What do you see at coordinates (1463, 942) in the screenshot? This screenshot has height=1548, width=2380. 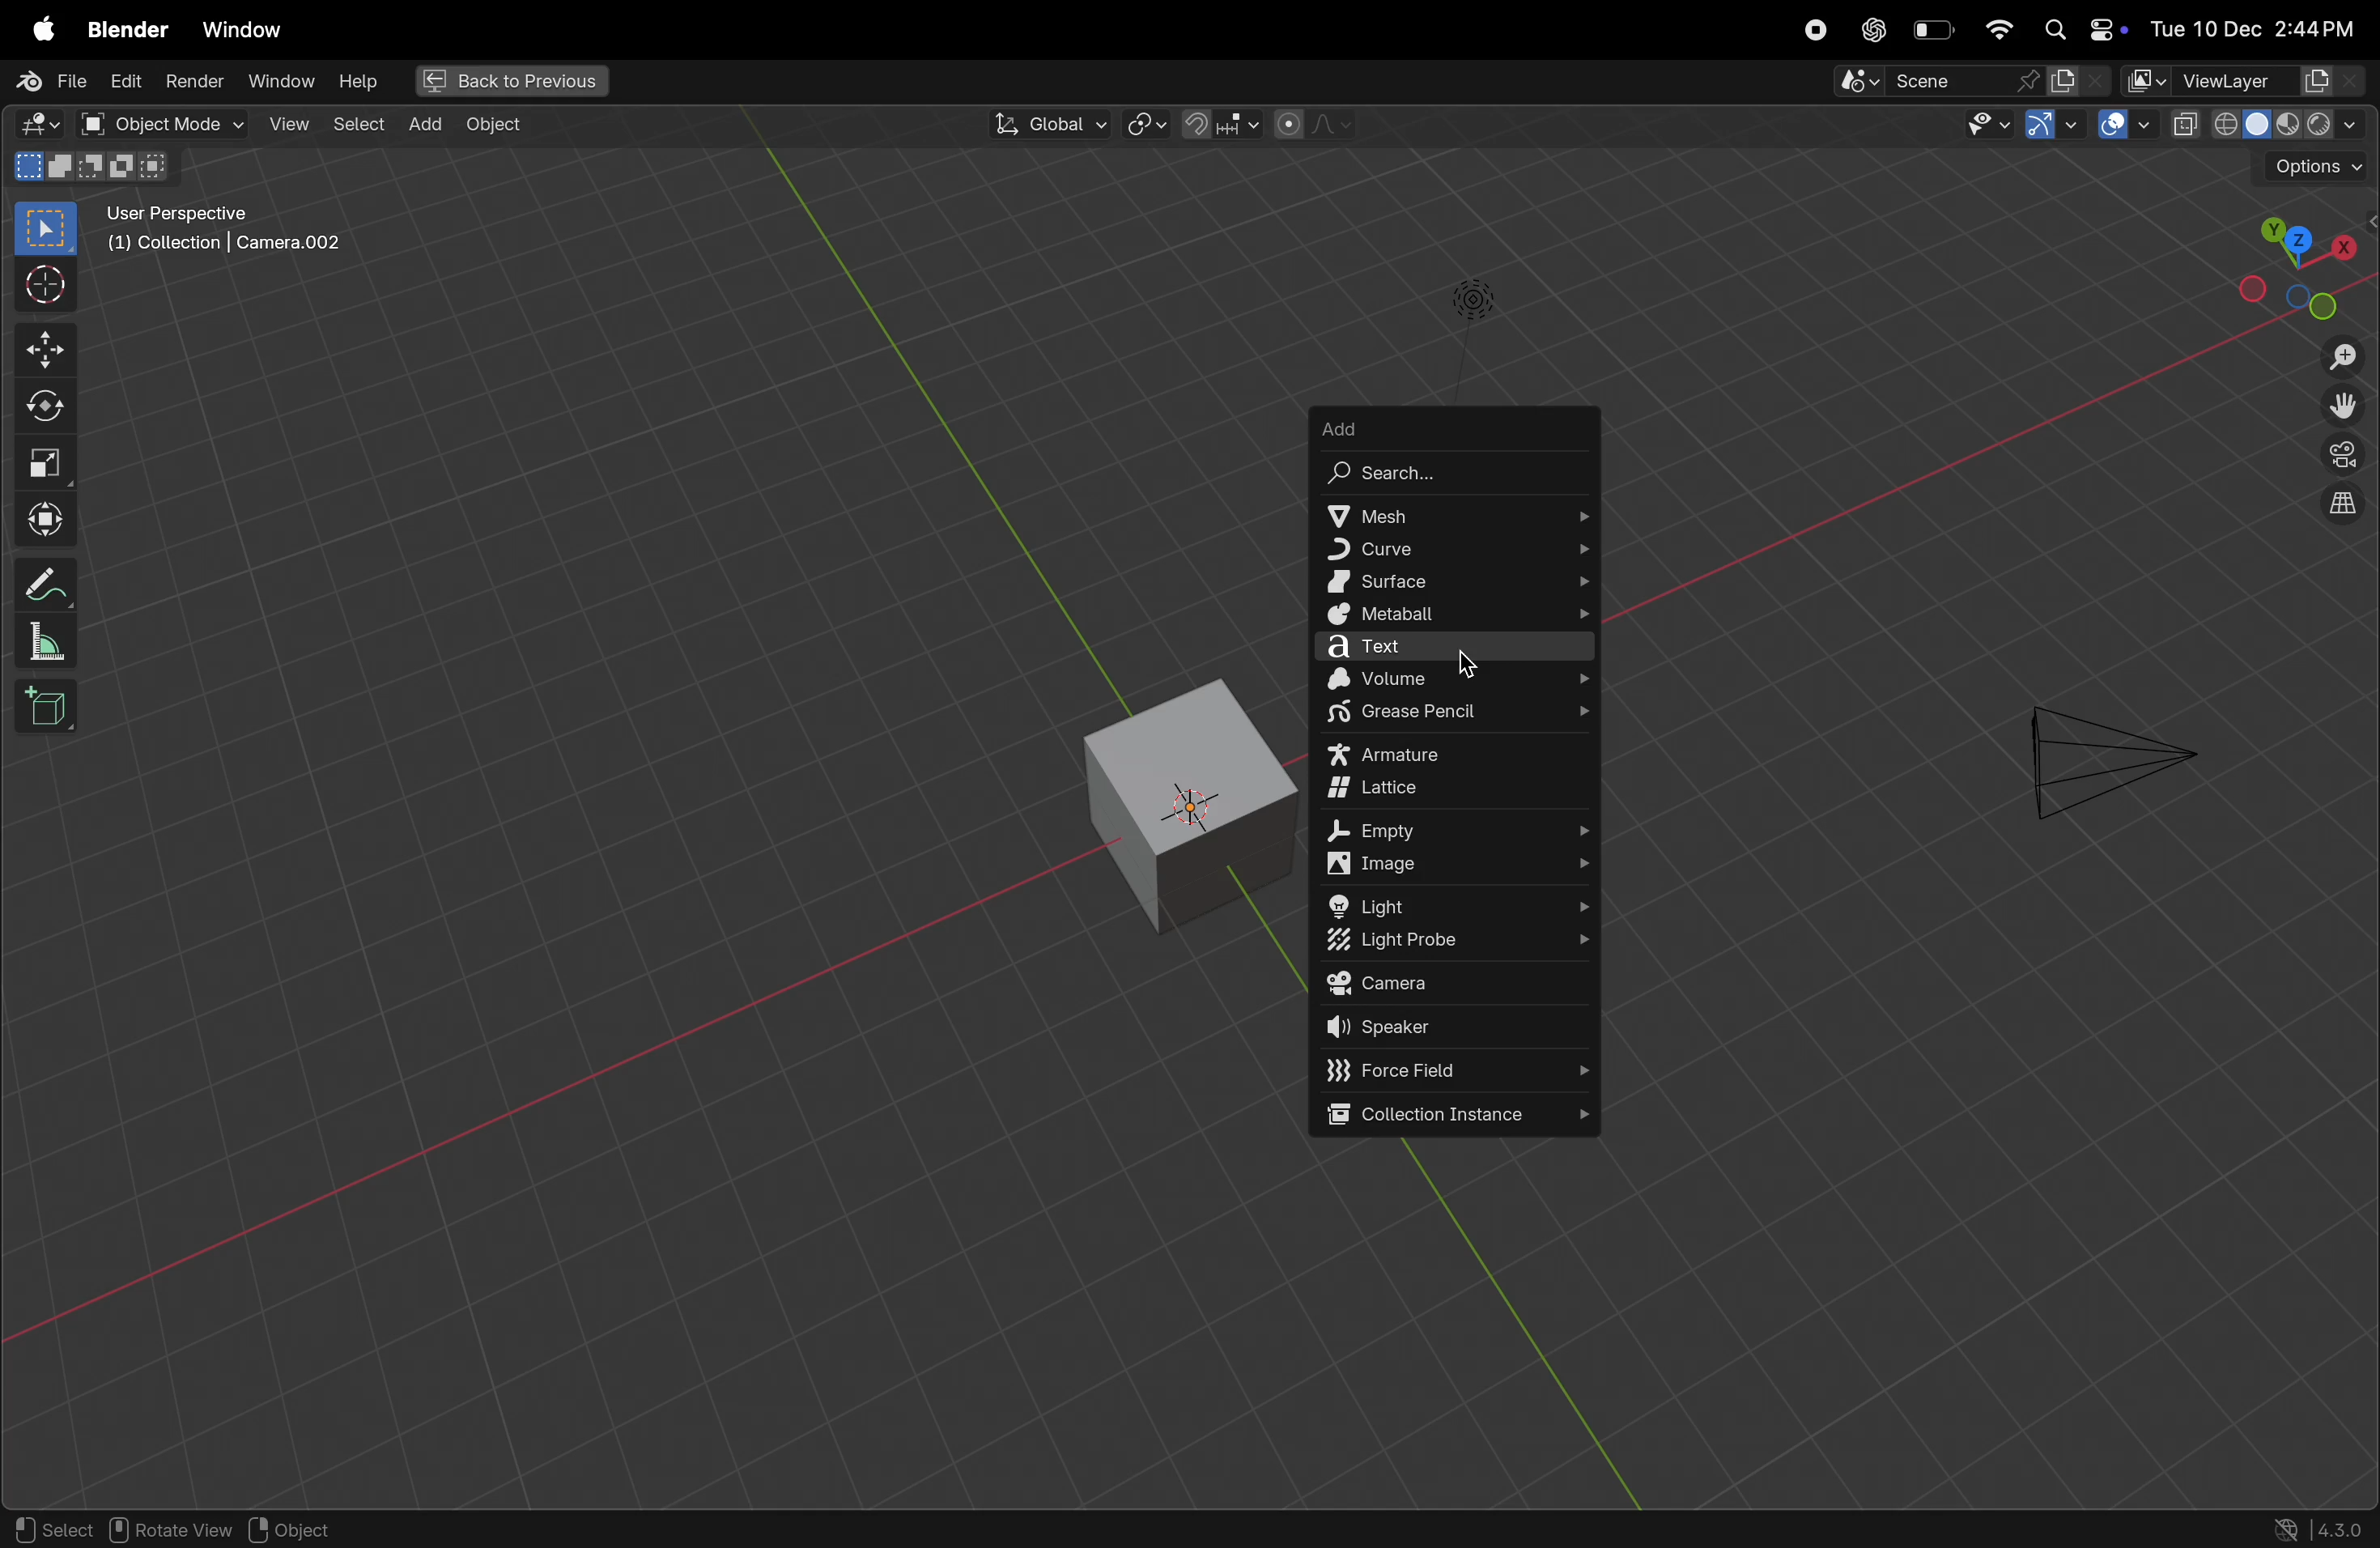 I see `light probe` at bounding box center [1463, 942].